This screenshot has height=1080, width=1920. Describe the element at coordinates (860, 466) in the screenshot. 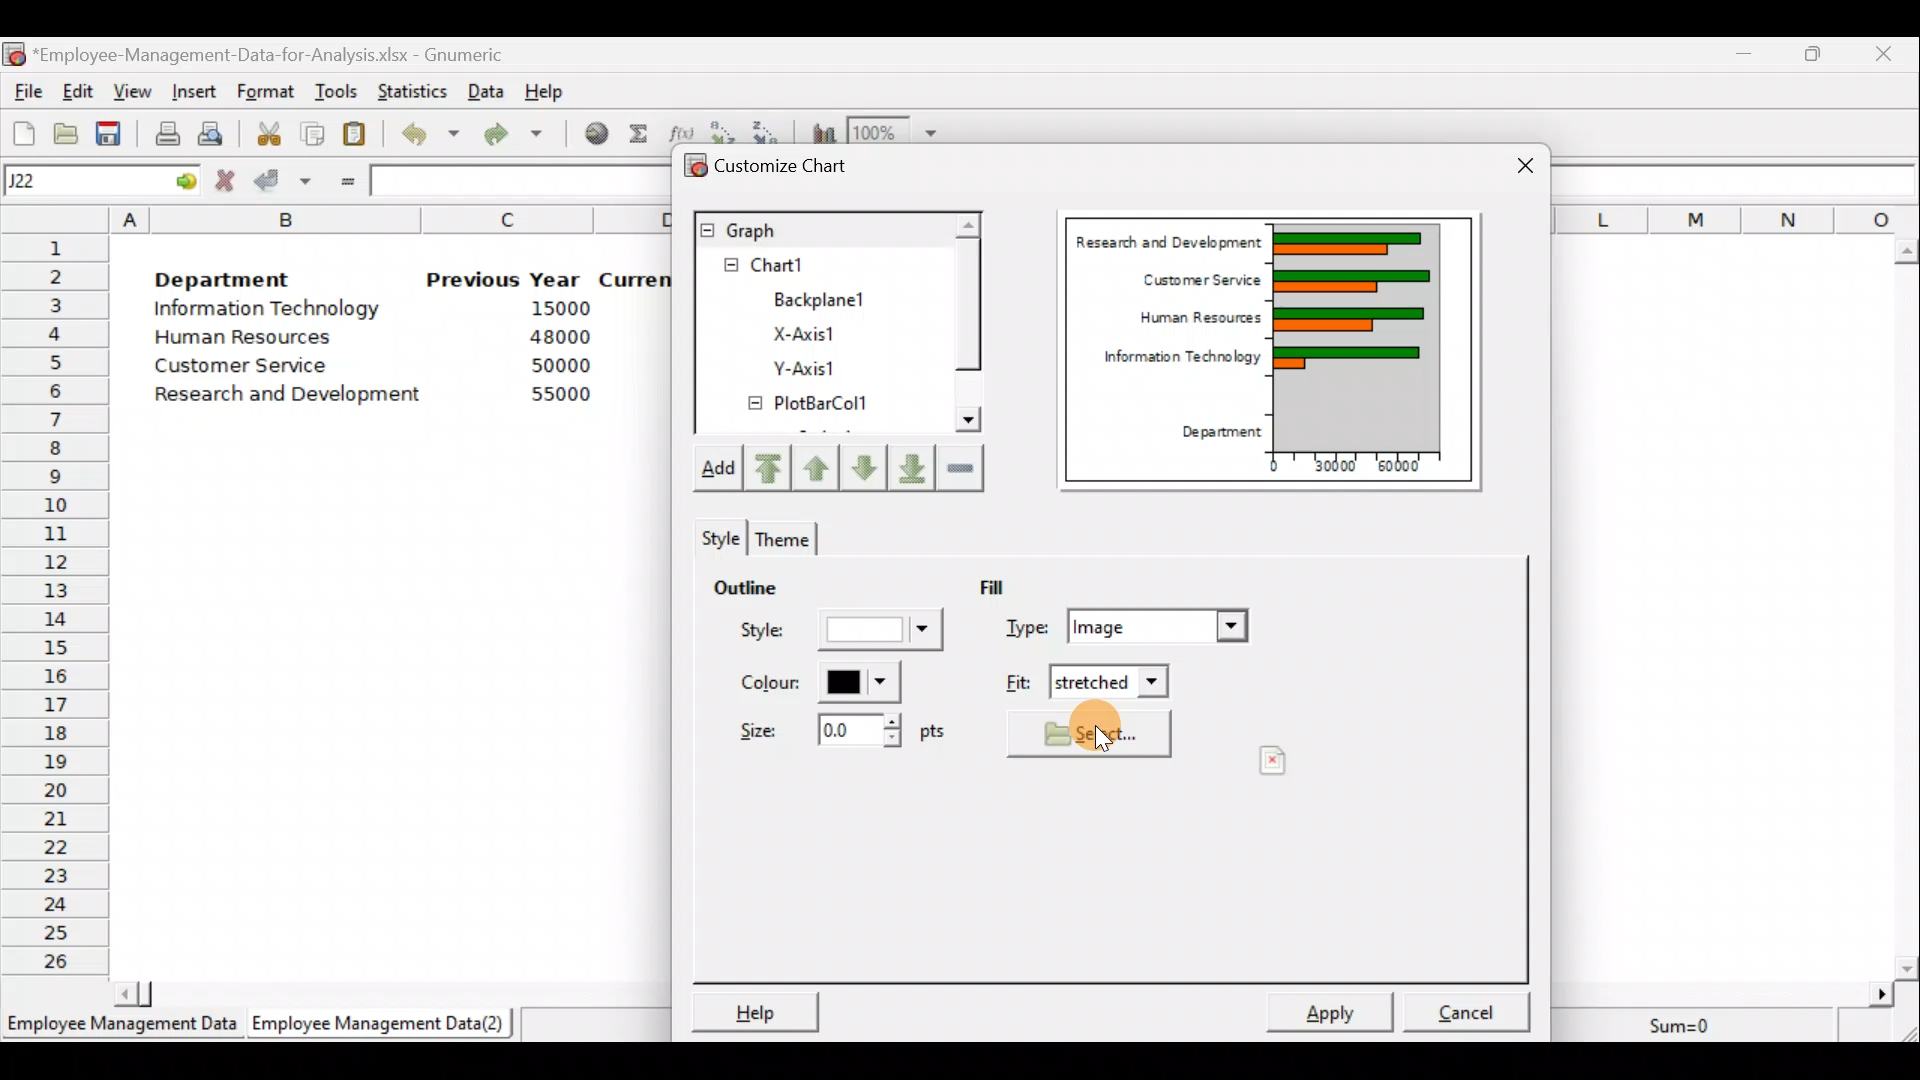

I see `Move up` at that location.